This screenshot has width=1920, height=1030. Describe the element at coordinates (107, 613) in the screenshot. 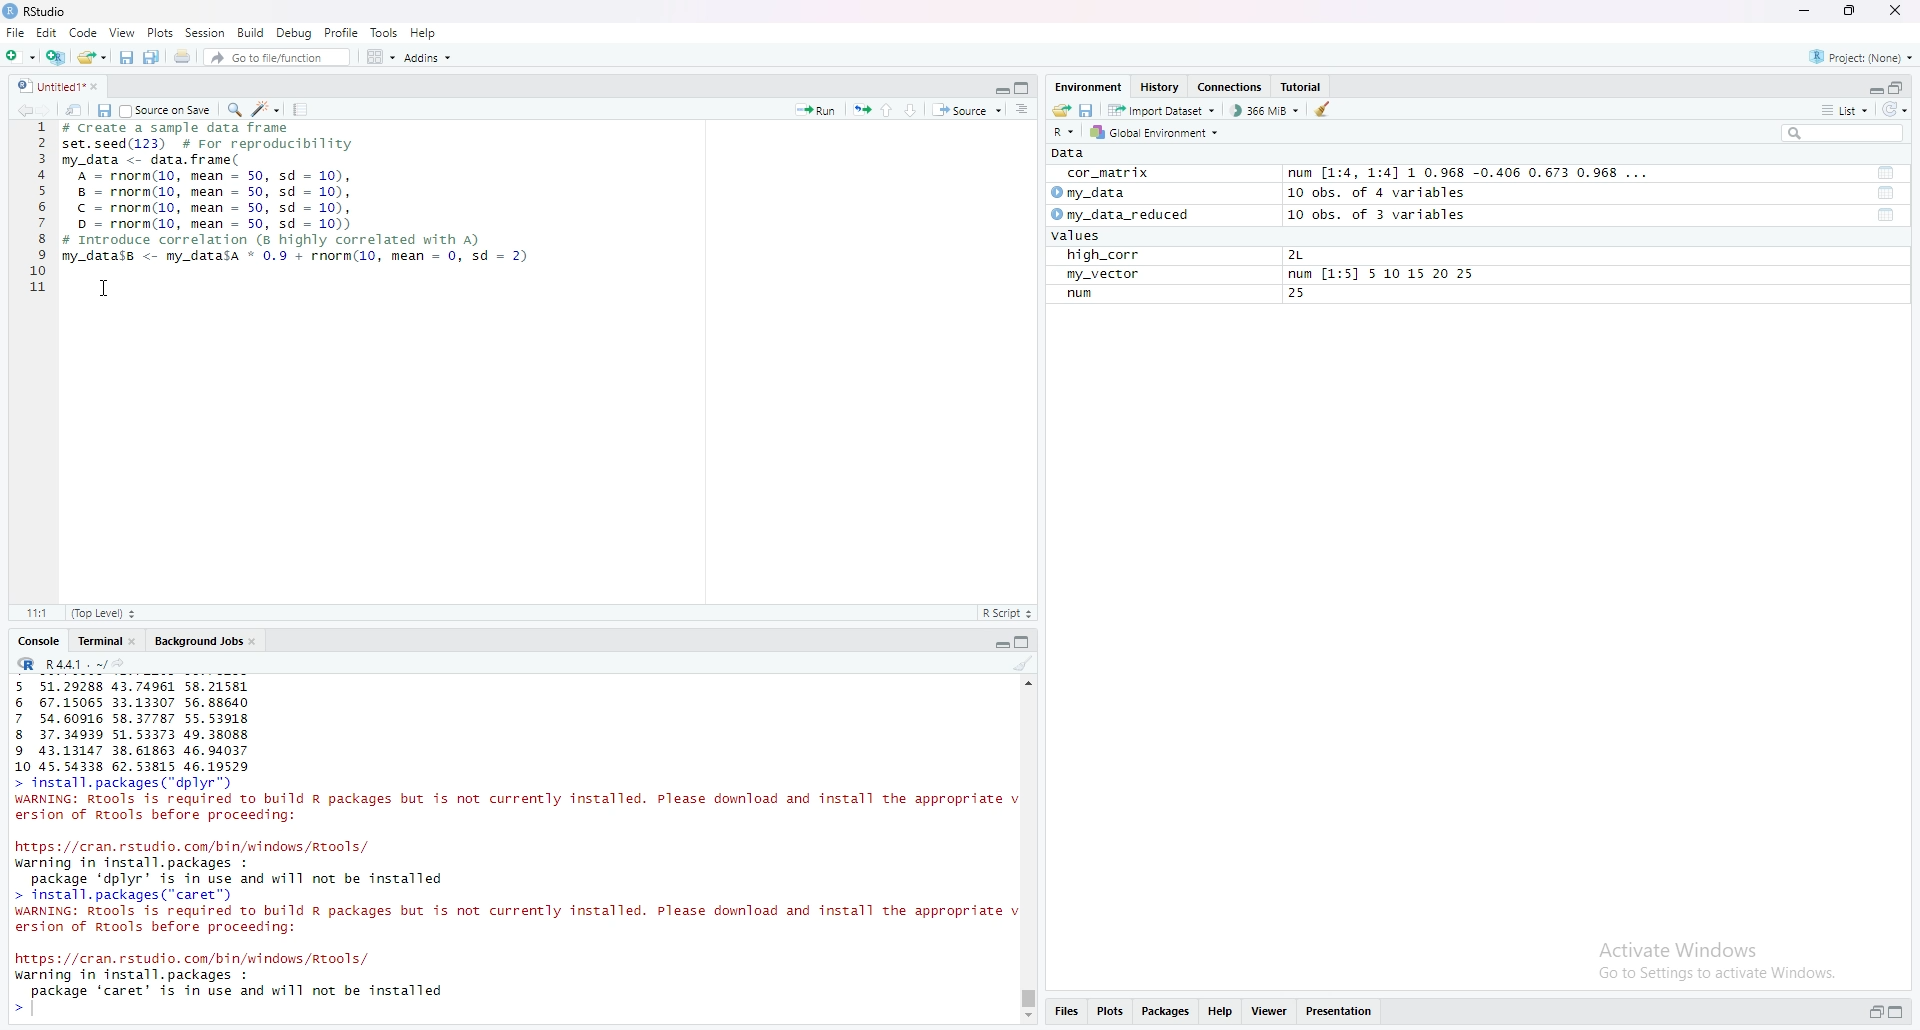

I see `(Top level)` at that location.